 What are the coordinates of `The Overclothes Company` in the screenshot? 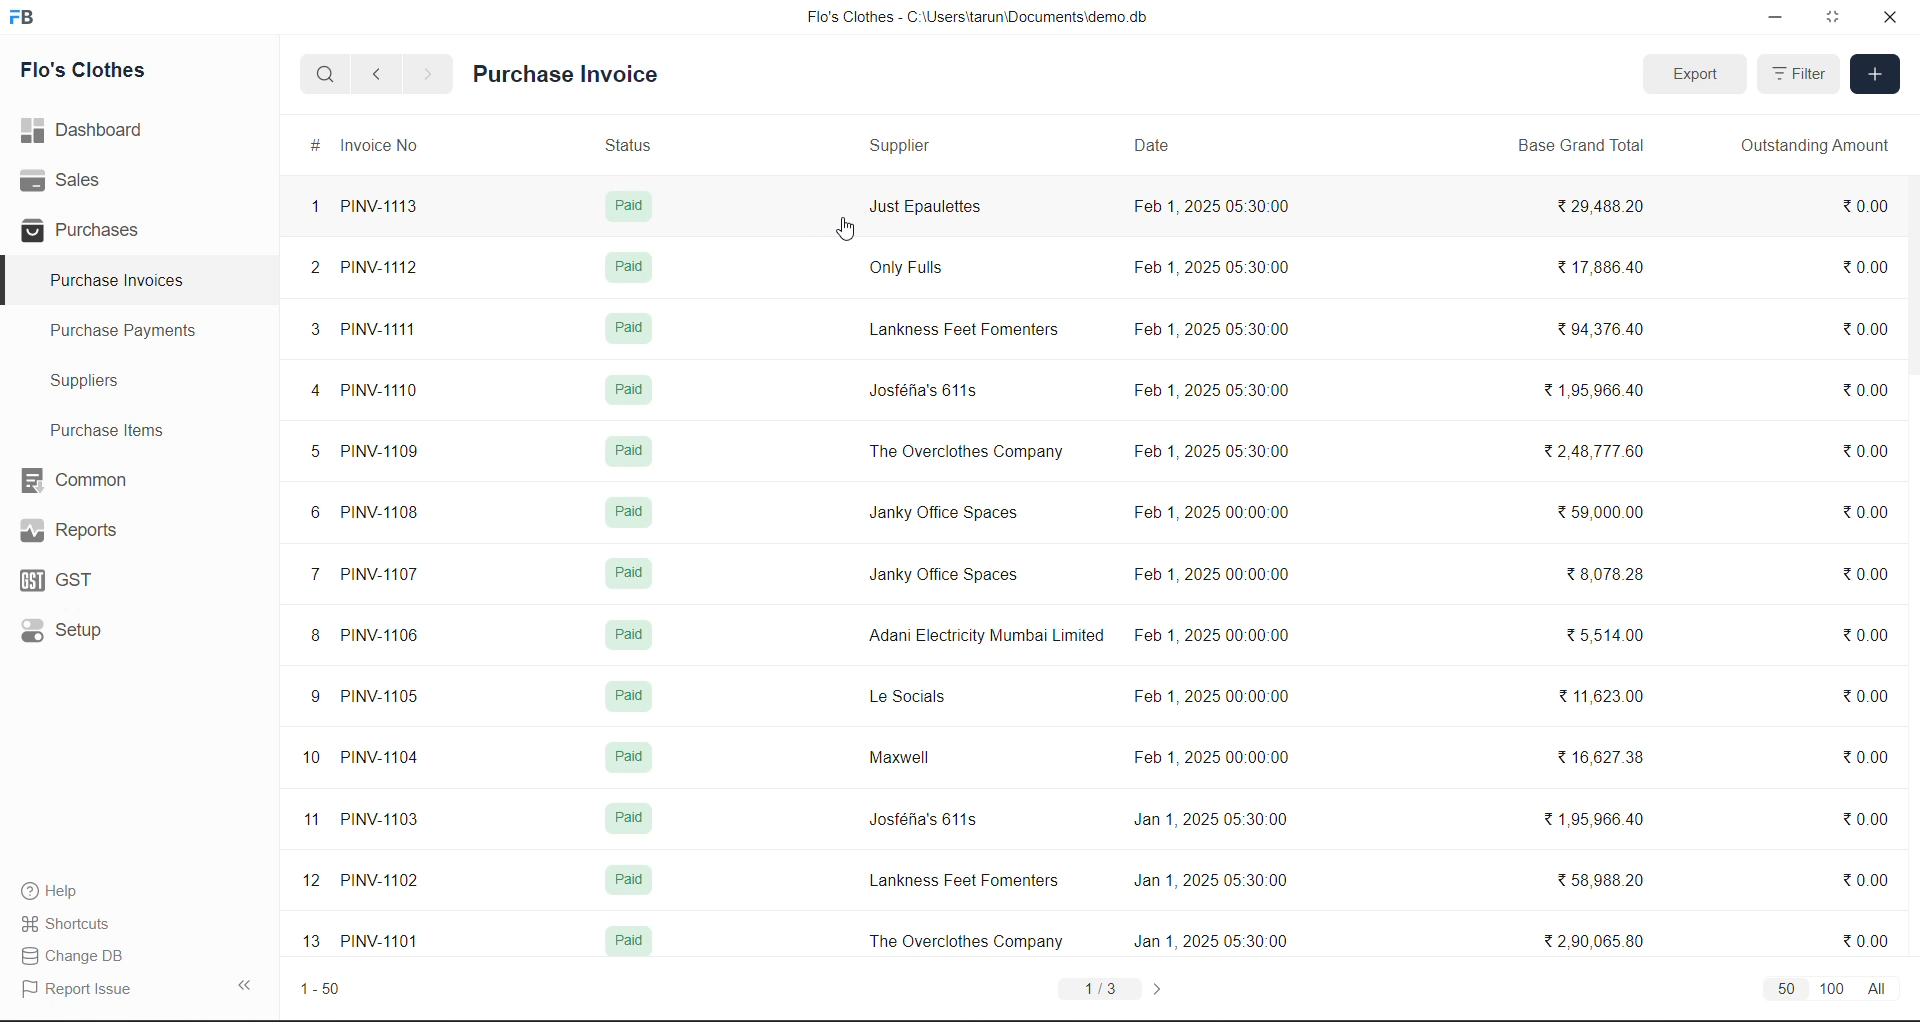 It's located at (963, 458).